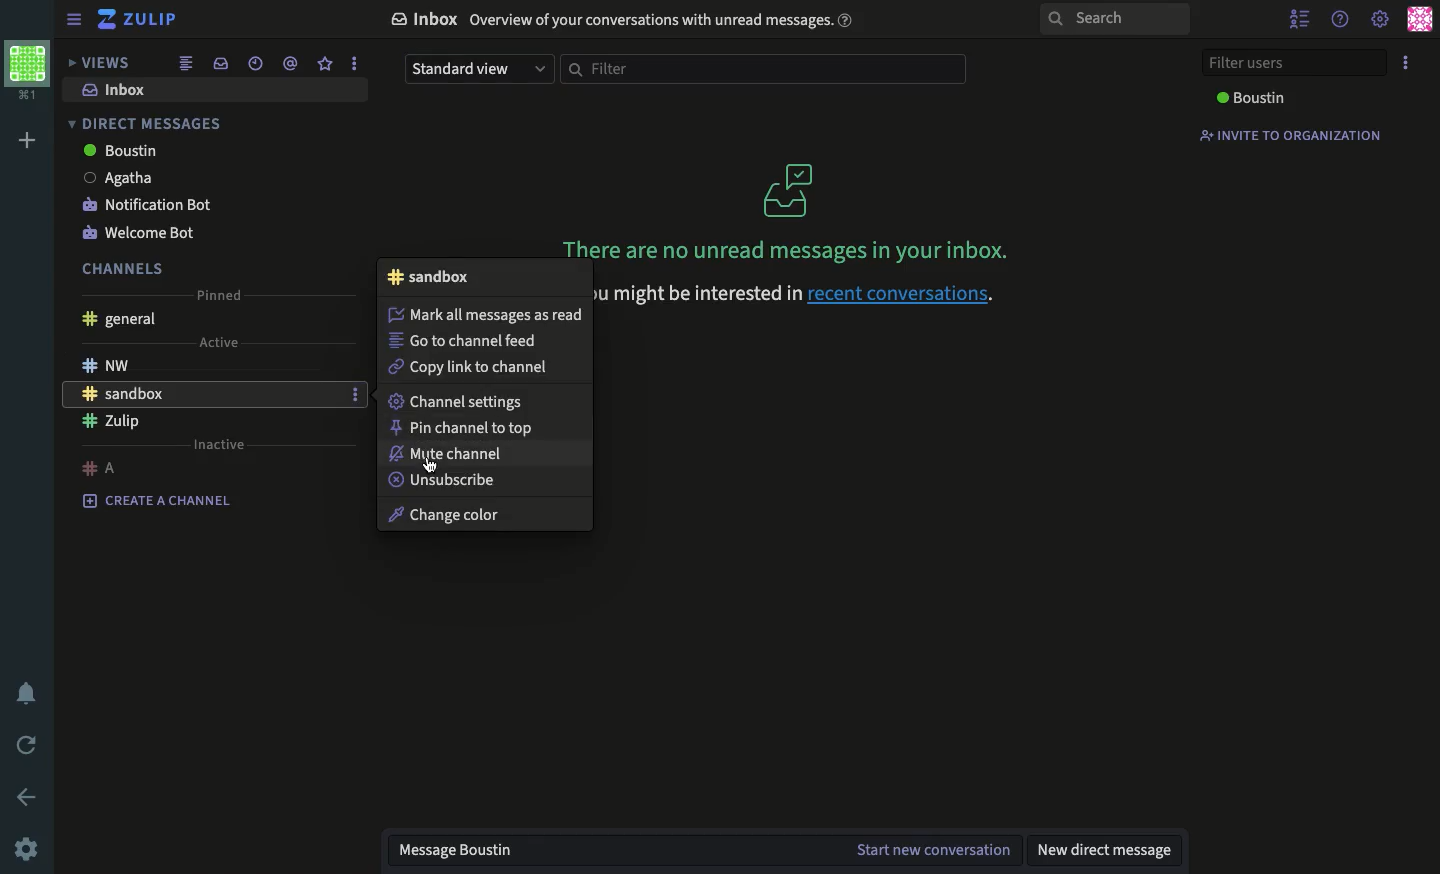 Image resolution: width=1440 pixels, height=874 pixels. Describe the element at coordinates (123, 151) in the screenshot. I see `boustin` at that location.